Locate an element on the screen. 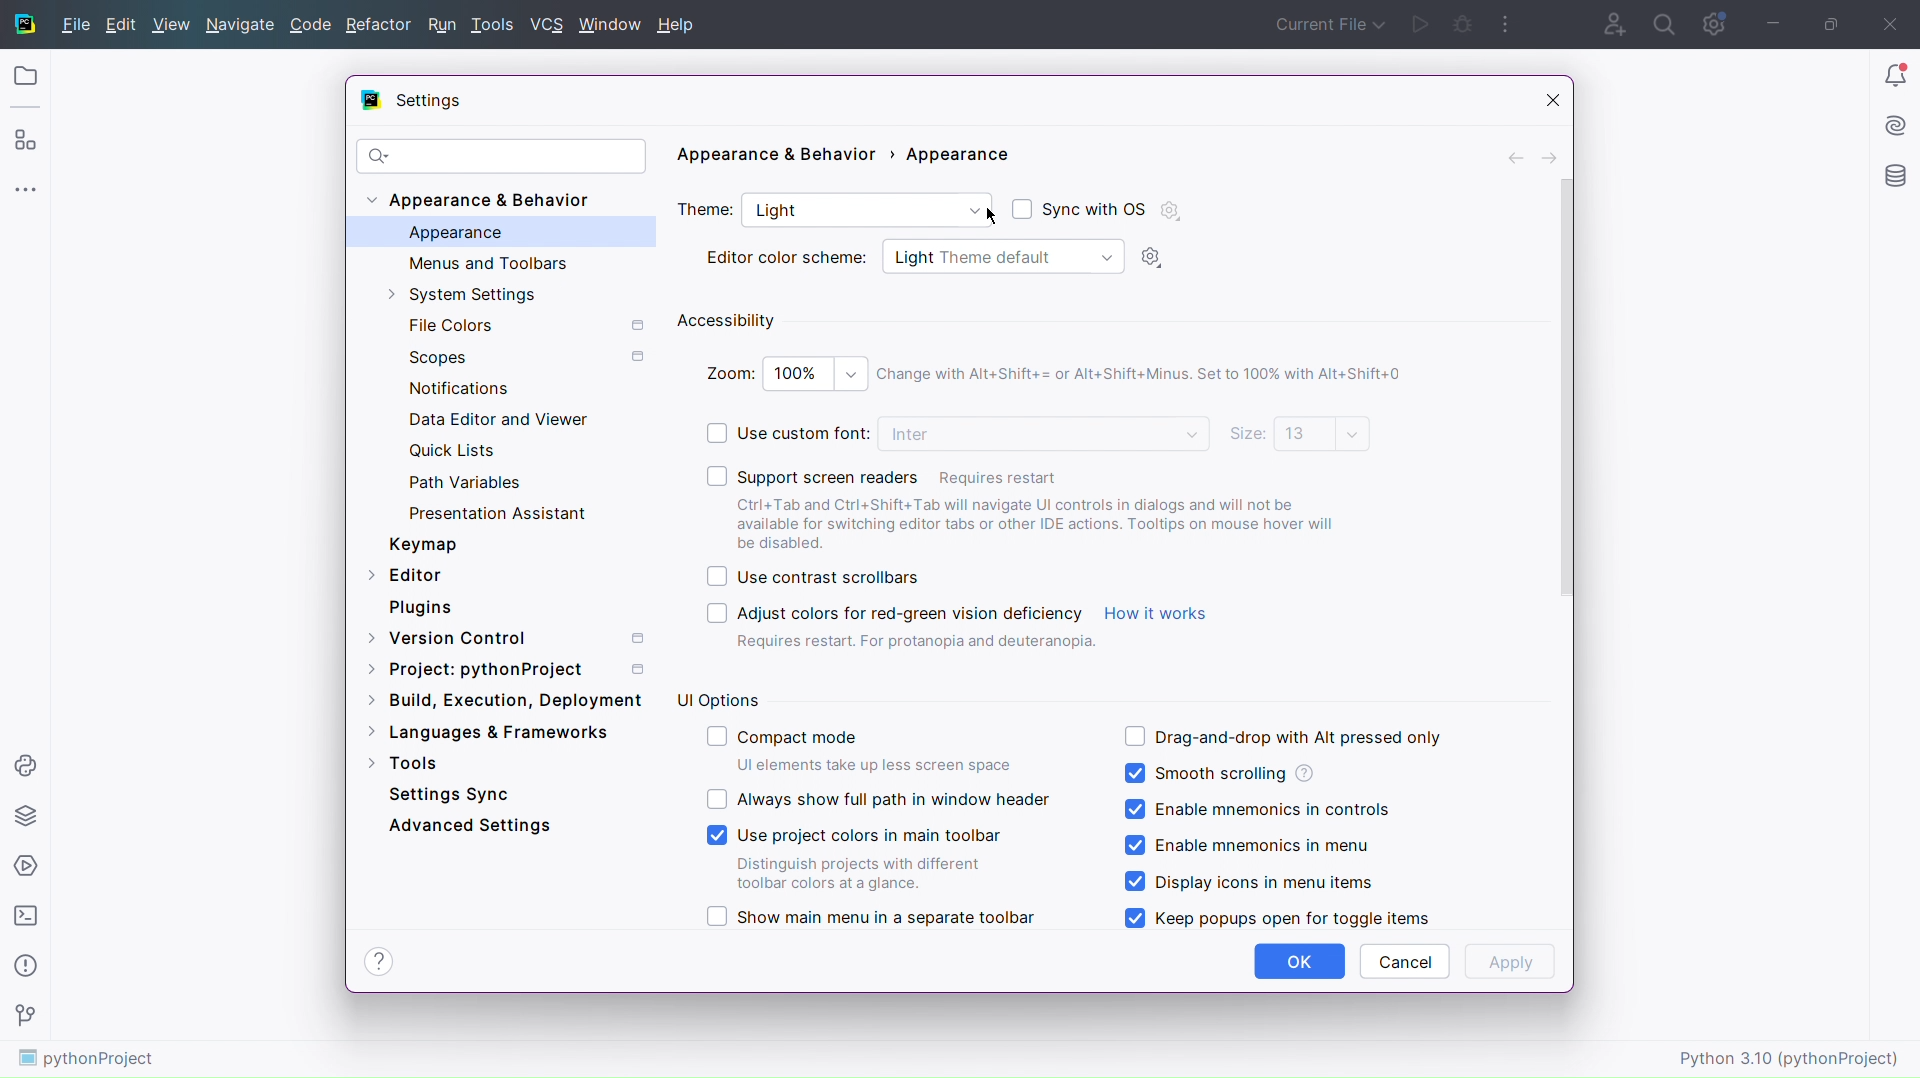  View is located at coordinates (171, 24).